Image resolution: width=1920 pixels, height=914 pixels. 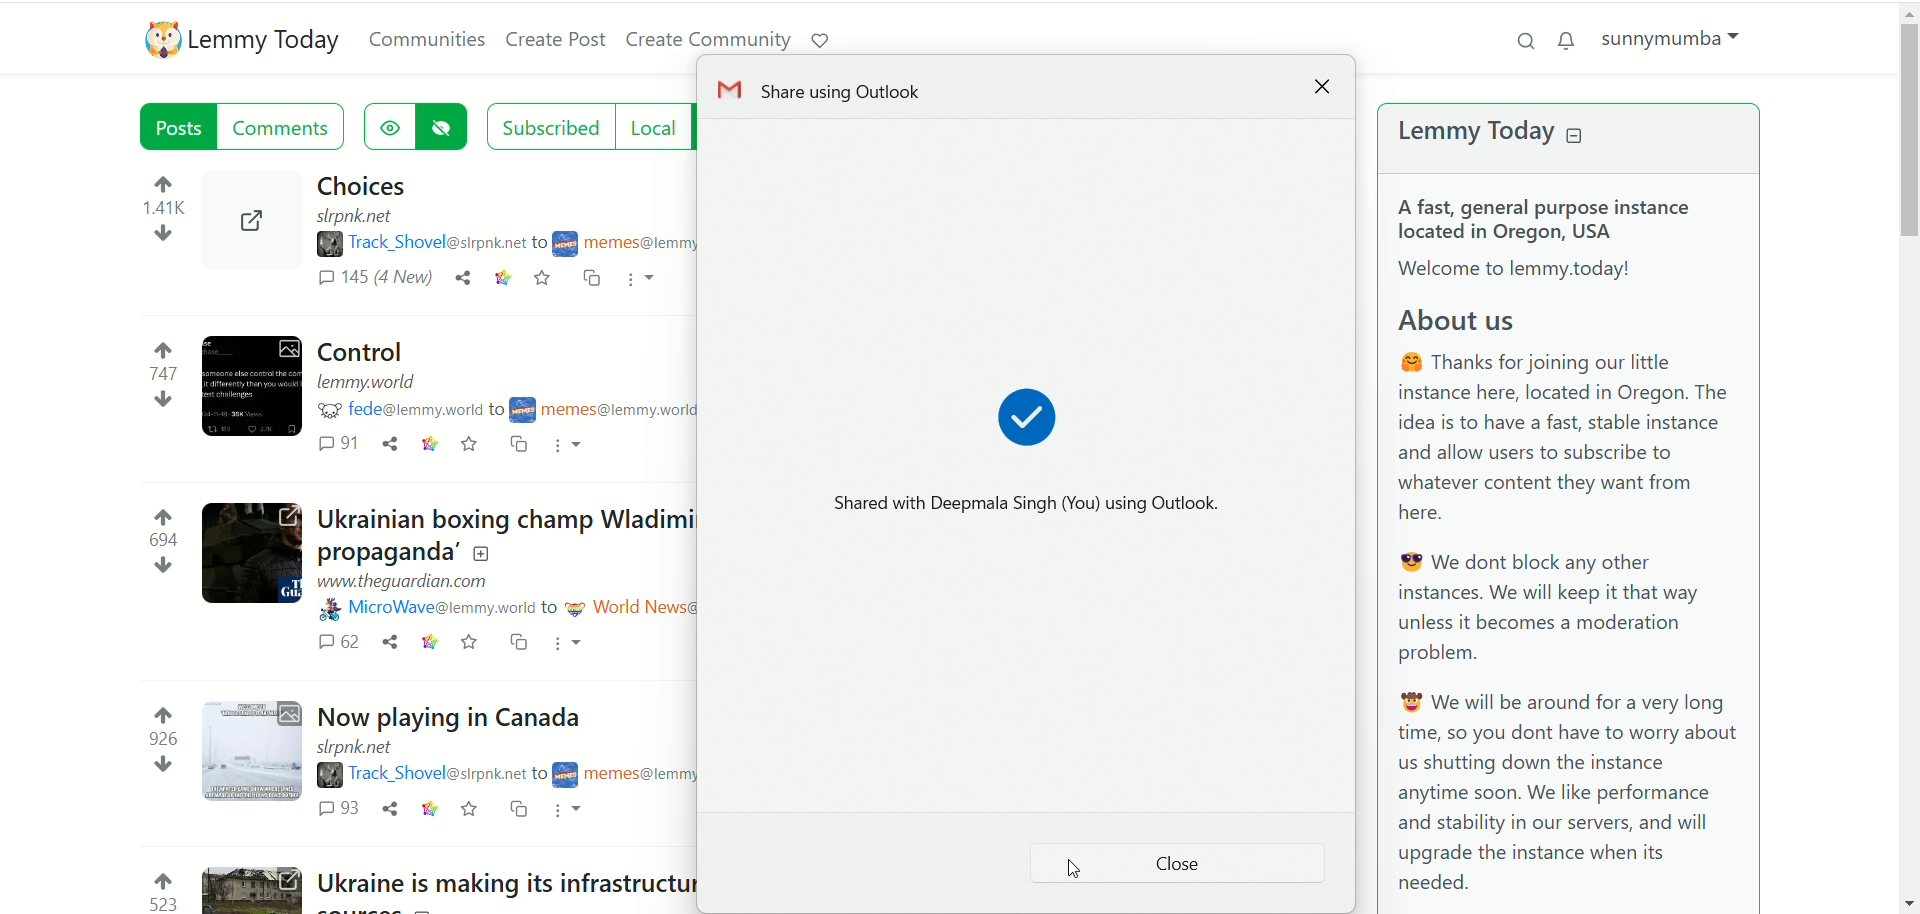 I want to click on Post on "Choices", so click(x=362, y=184).